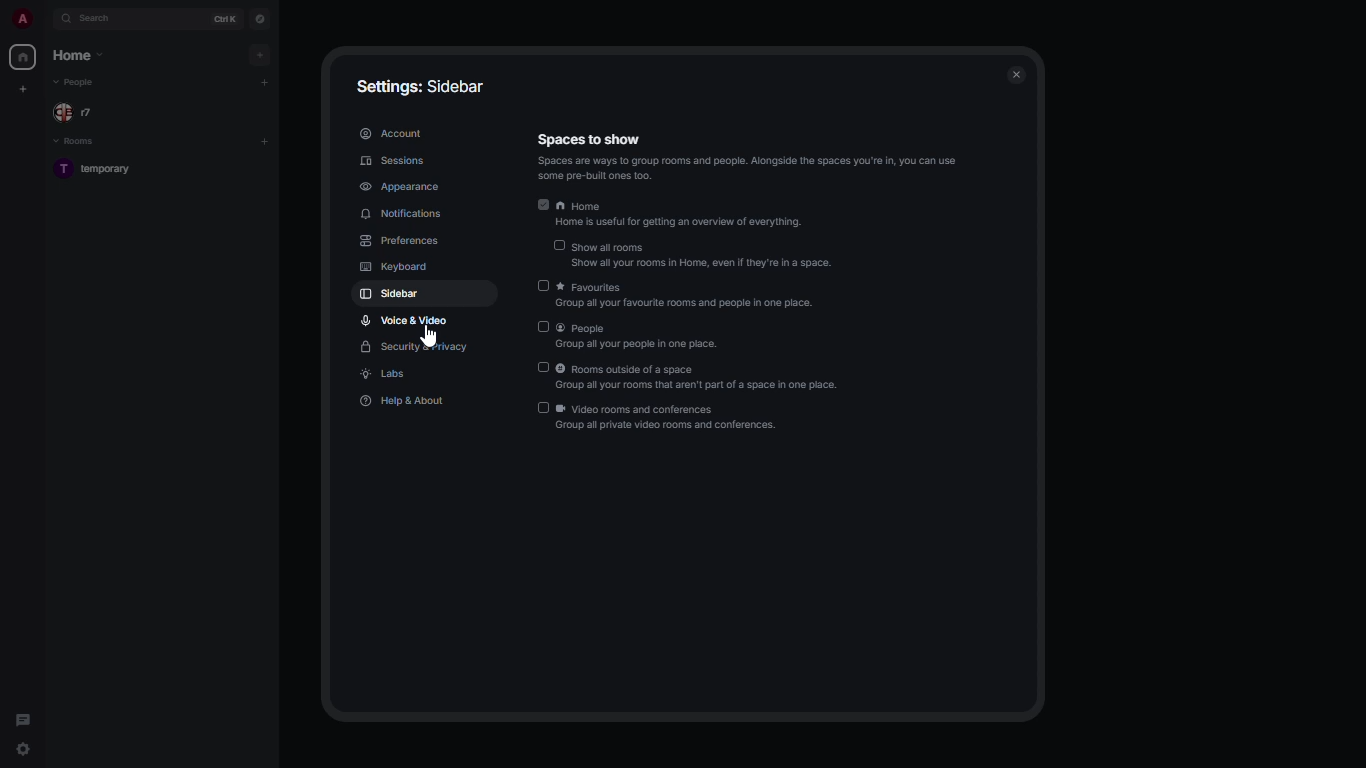 The height and width of the screenshot is (768, 1366). Describe the element at coordinates (394, 161) in the screenshot. I see `sessions` at that location.